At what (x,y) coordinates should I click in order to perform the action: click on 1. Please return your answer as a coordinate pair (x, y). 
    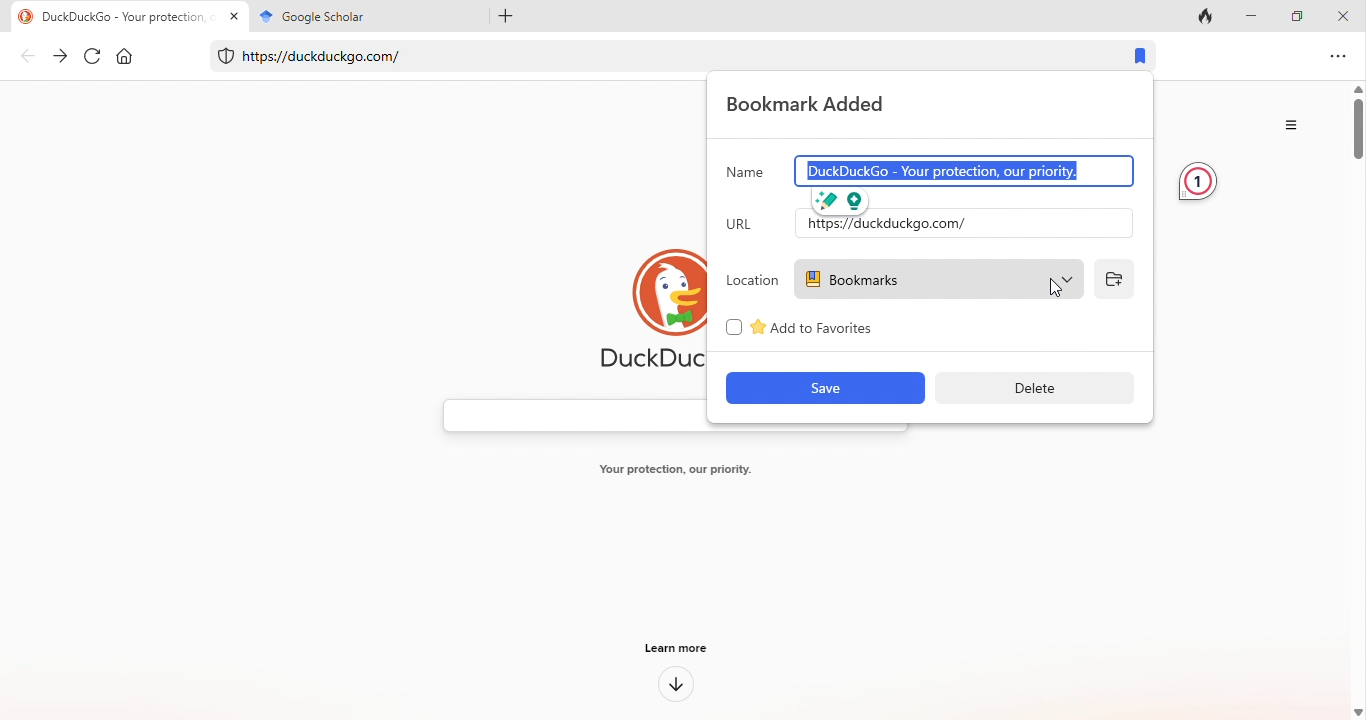
    Looking at the image, I should click on (1197, 182).